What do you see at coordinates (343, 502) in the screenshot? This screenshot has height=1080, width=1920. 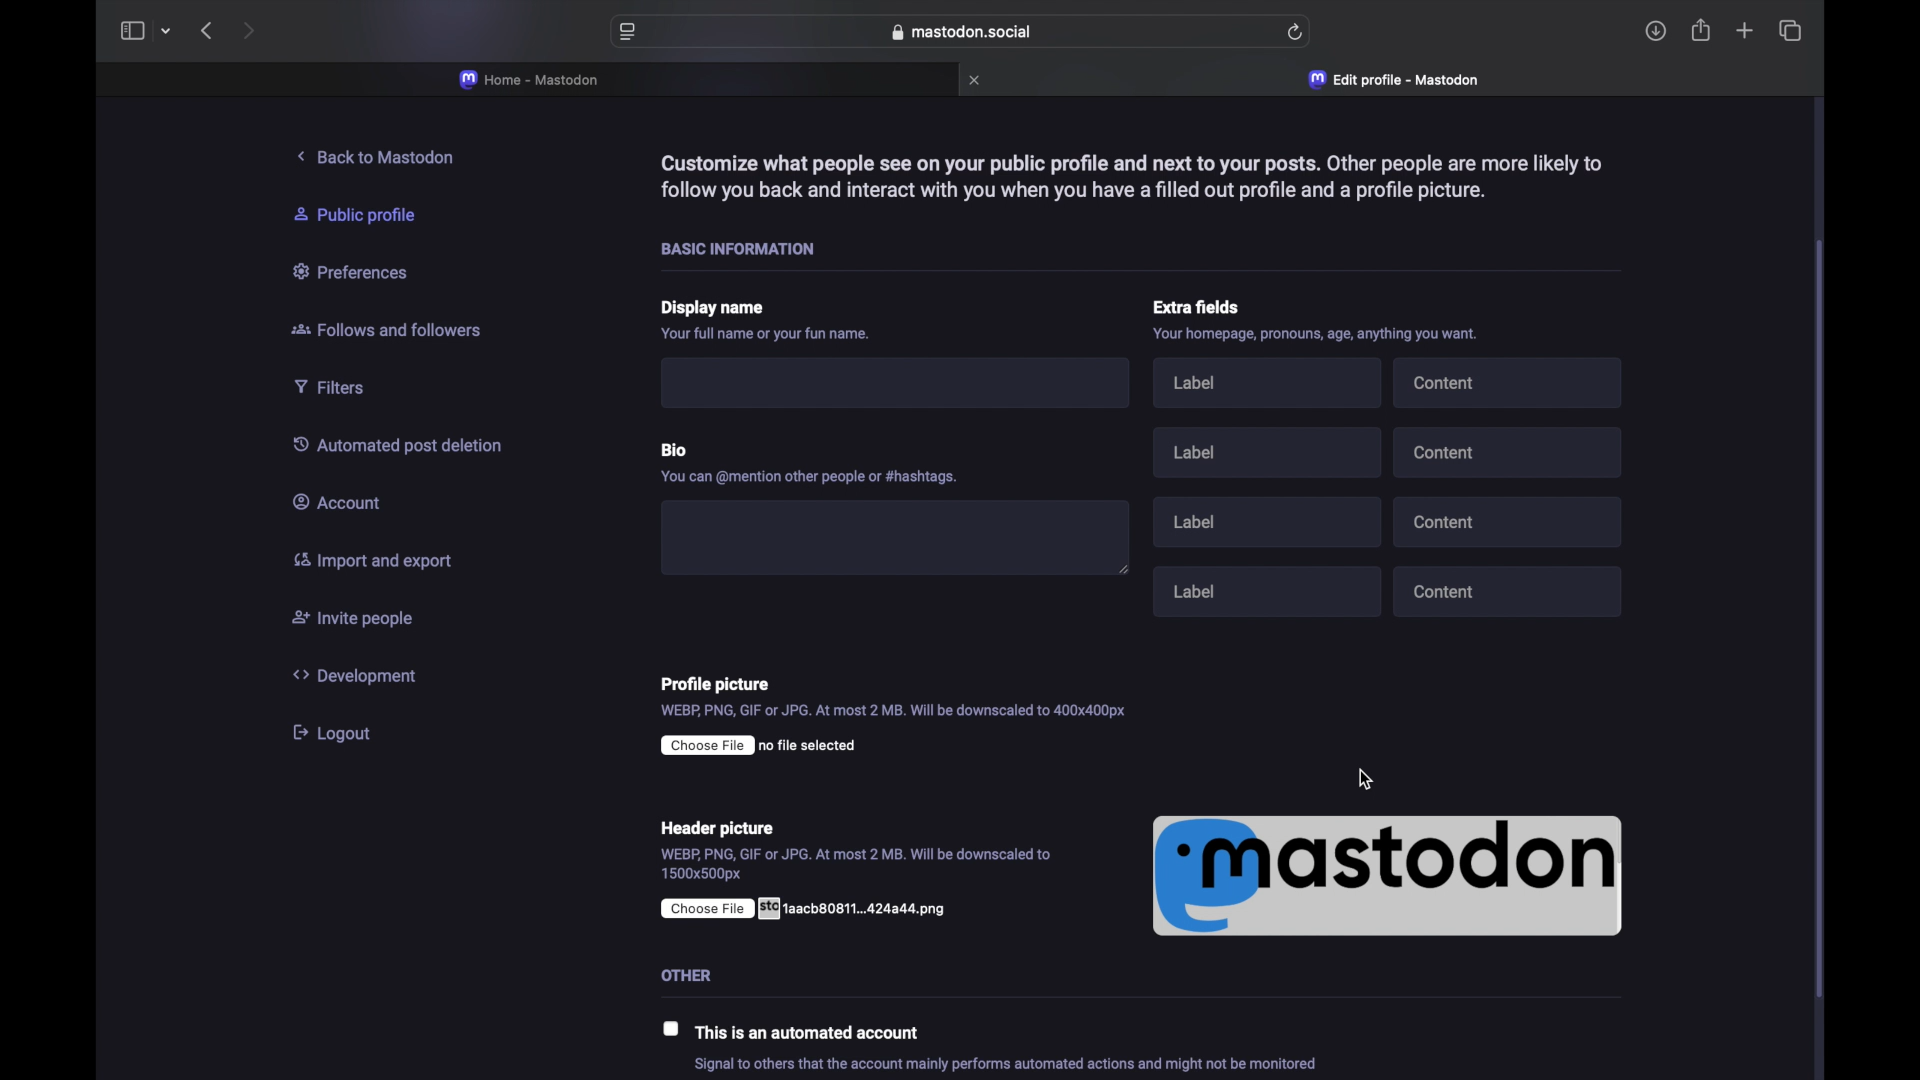 I see `account` at bounding box center [343, 502].